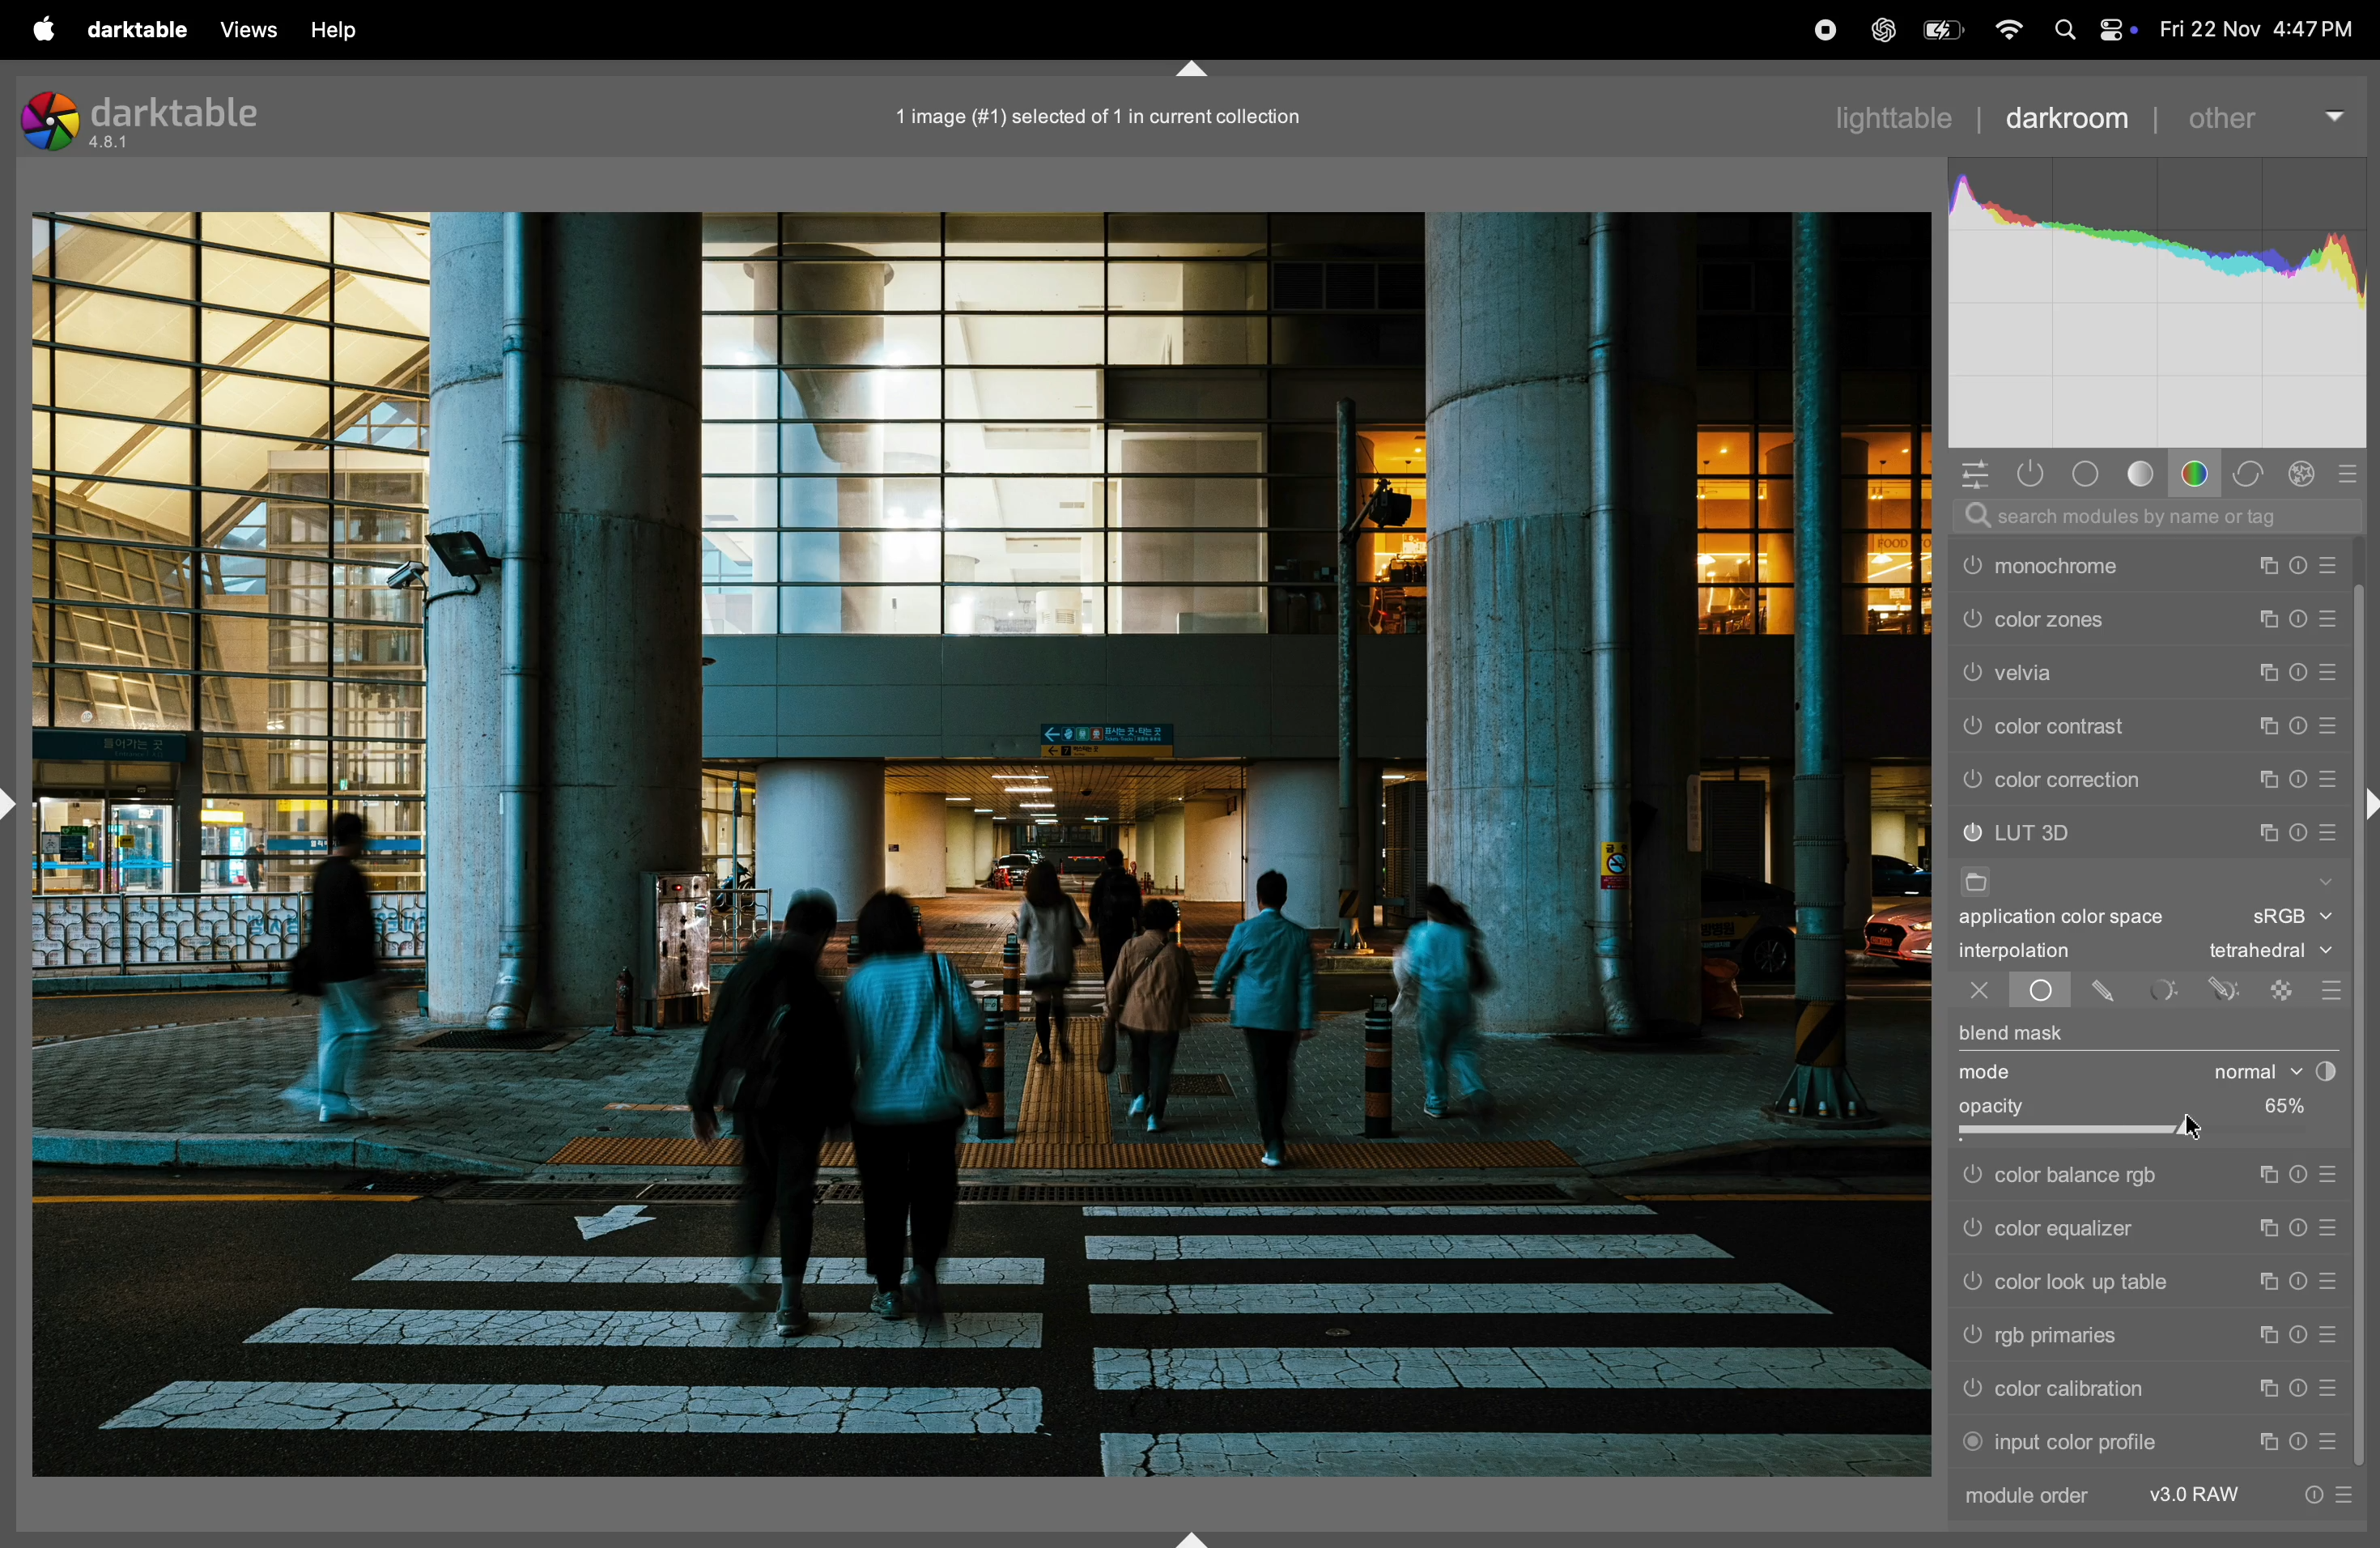 The image size is (2380, 1548). What do you see at coordinates (2100, 1231) in the screenshot?
I see `color equalizer` at bounding box center [2100, 1231].